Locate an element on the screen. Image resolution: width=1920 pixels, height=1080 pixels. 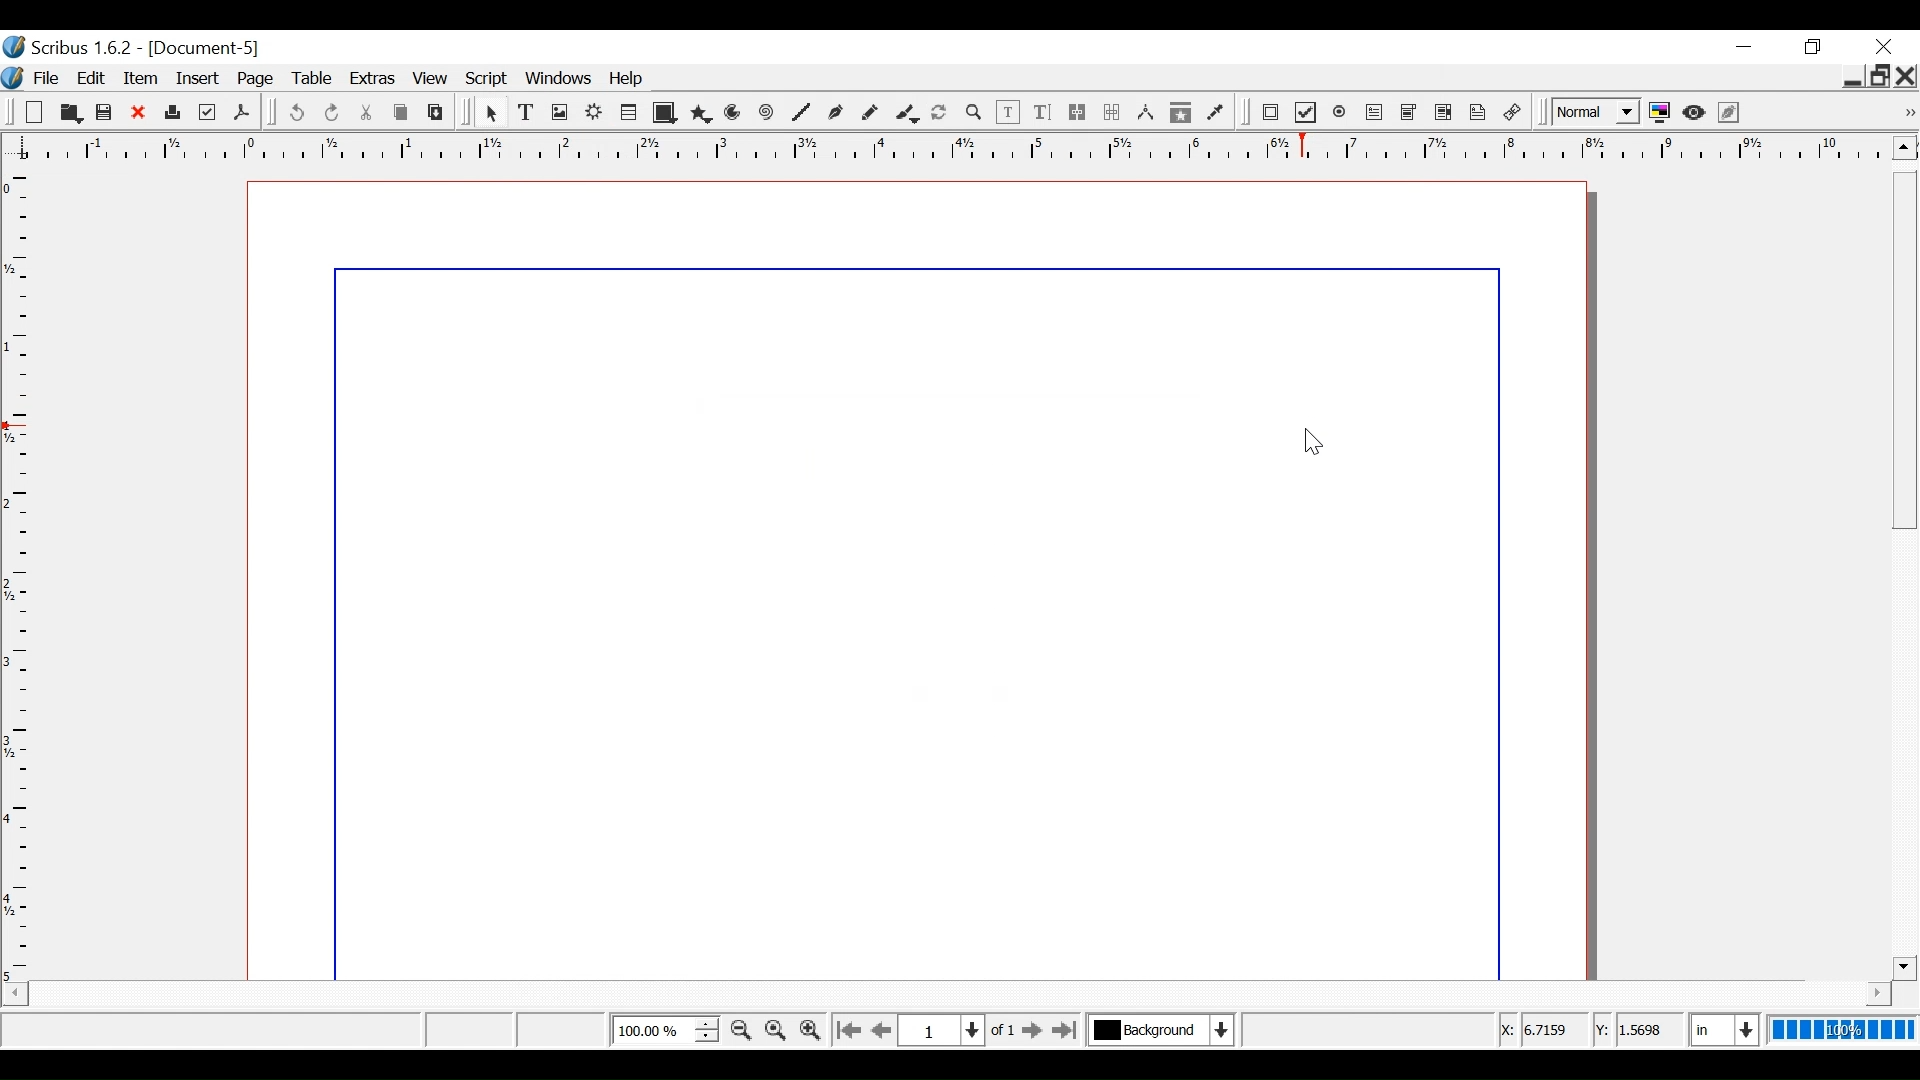
PDF Check Box is located at coordinates (1306, 113).